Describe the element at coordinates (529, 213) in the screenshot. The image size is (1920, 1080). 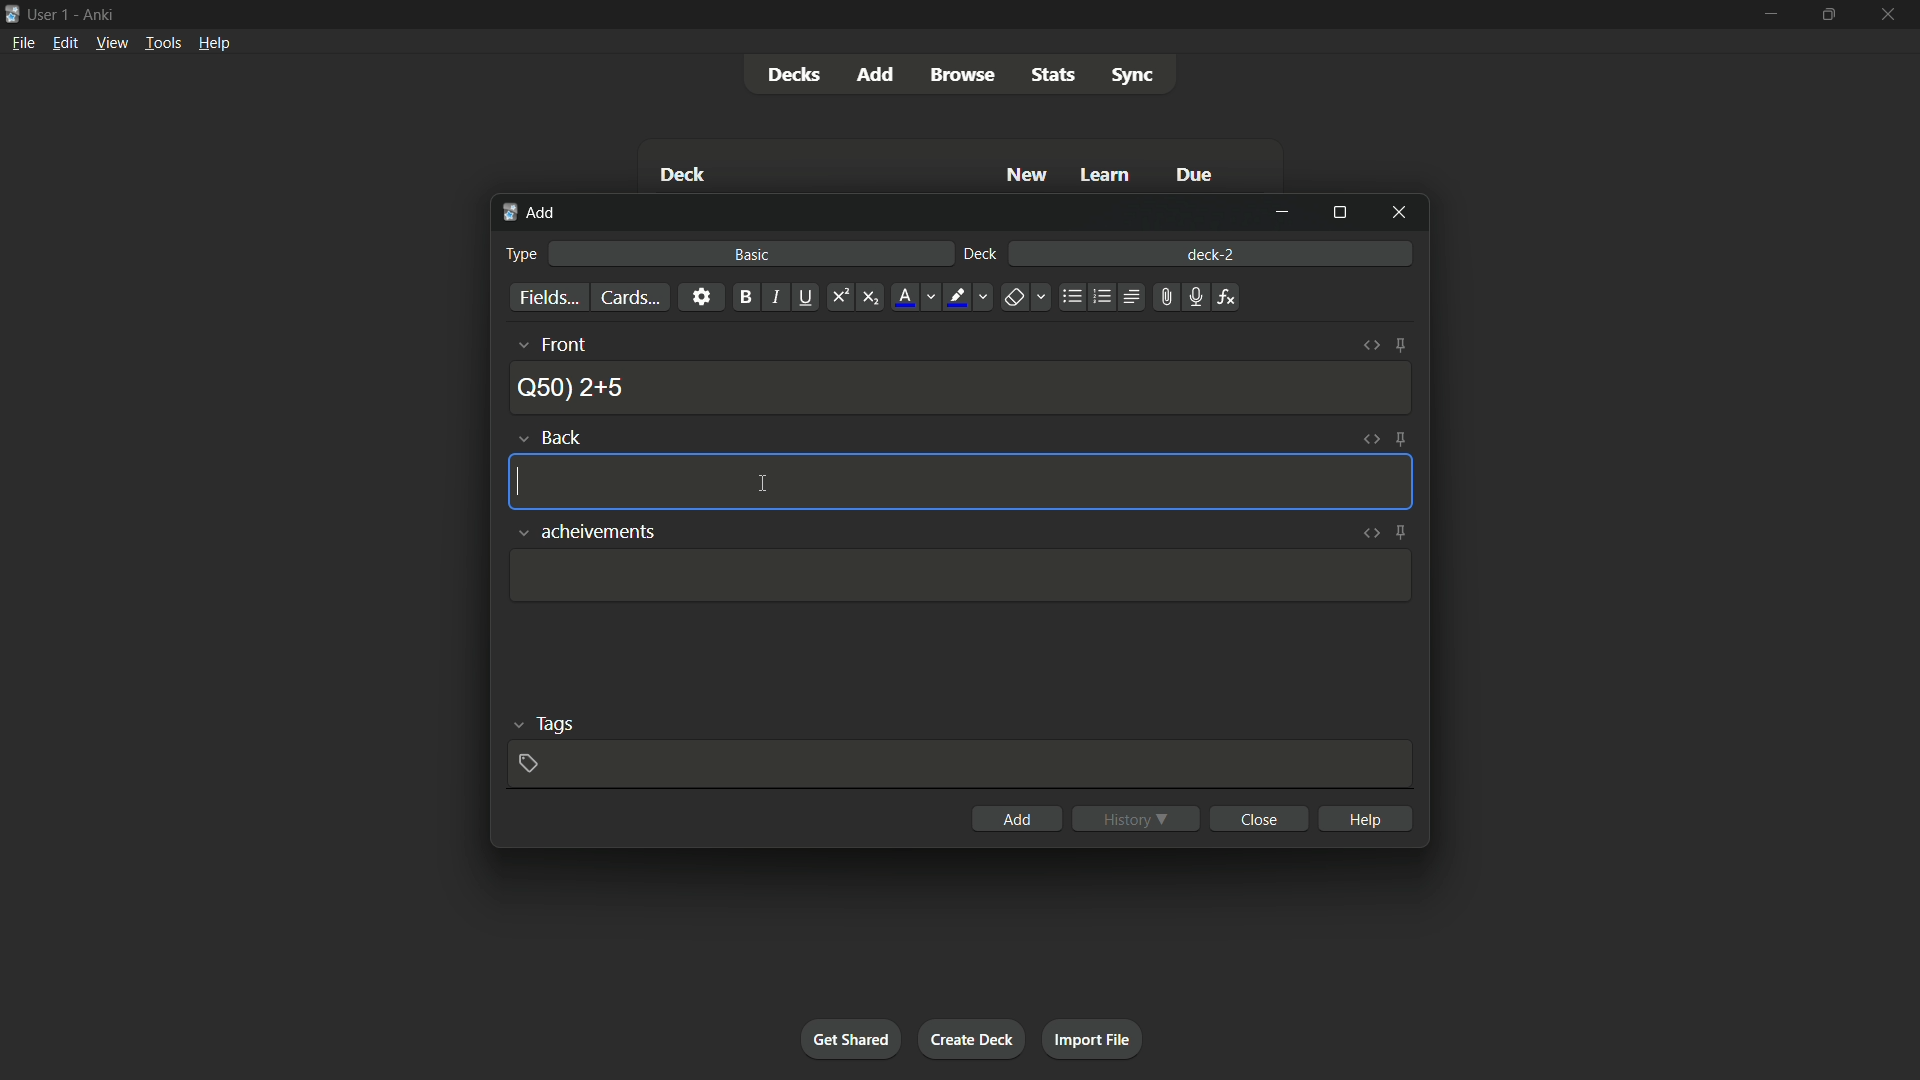
I see `add` at that location.